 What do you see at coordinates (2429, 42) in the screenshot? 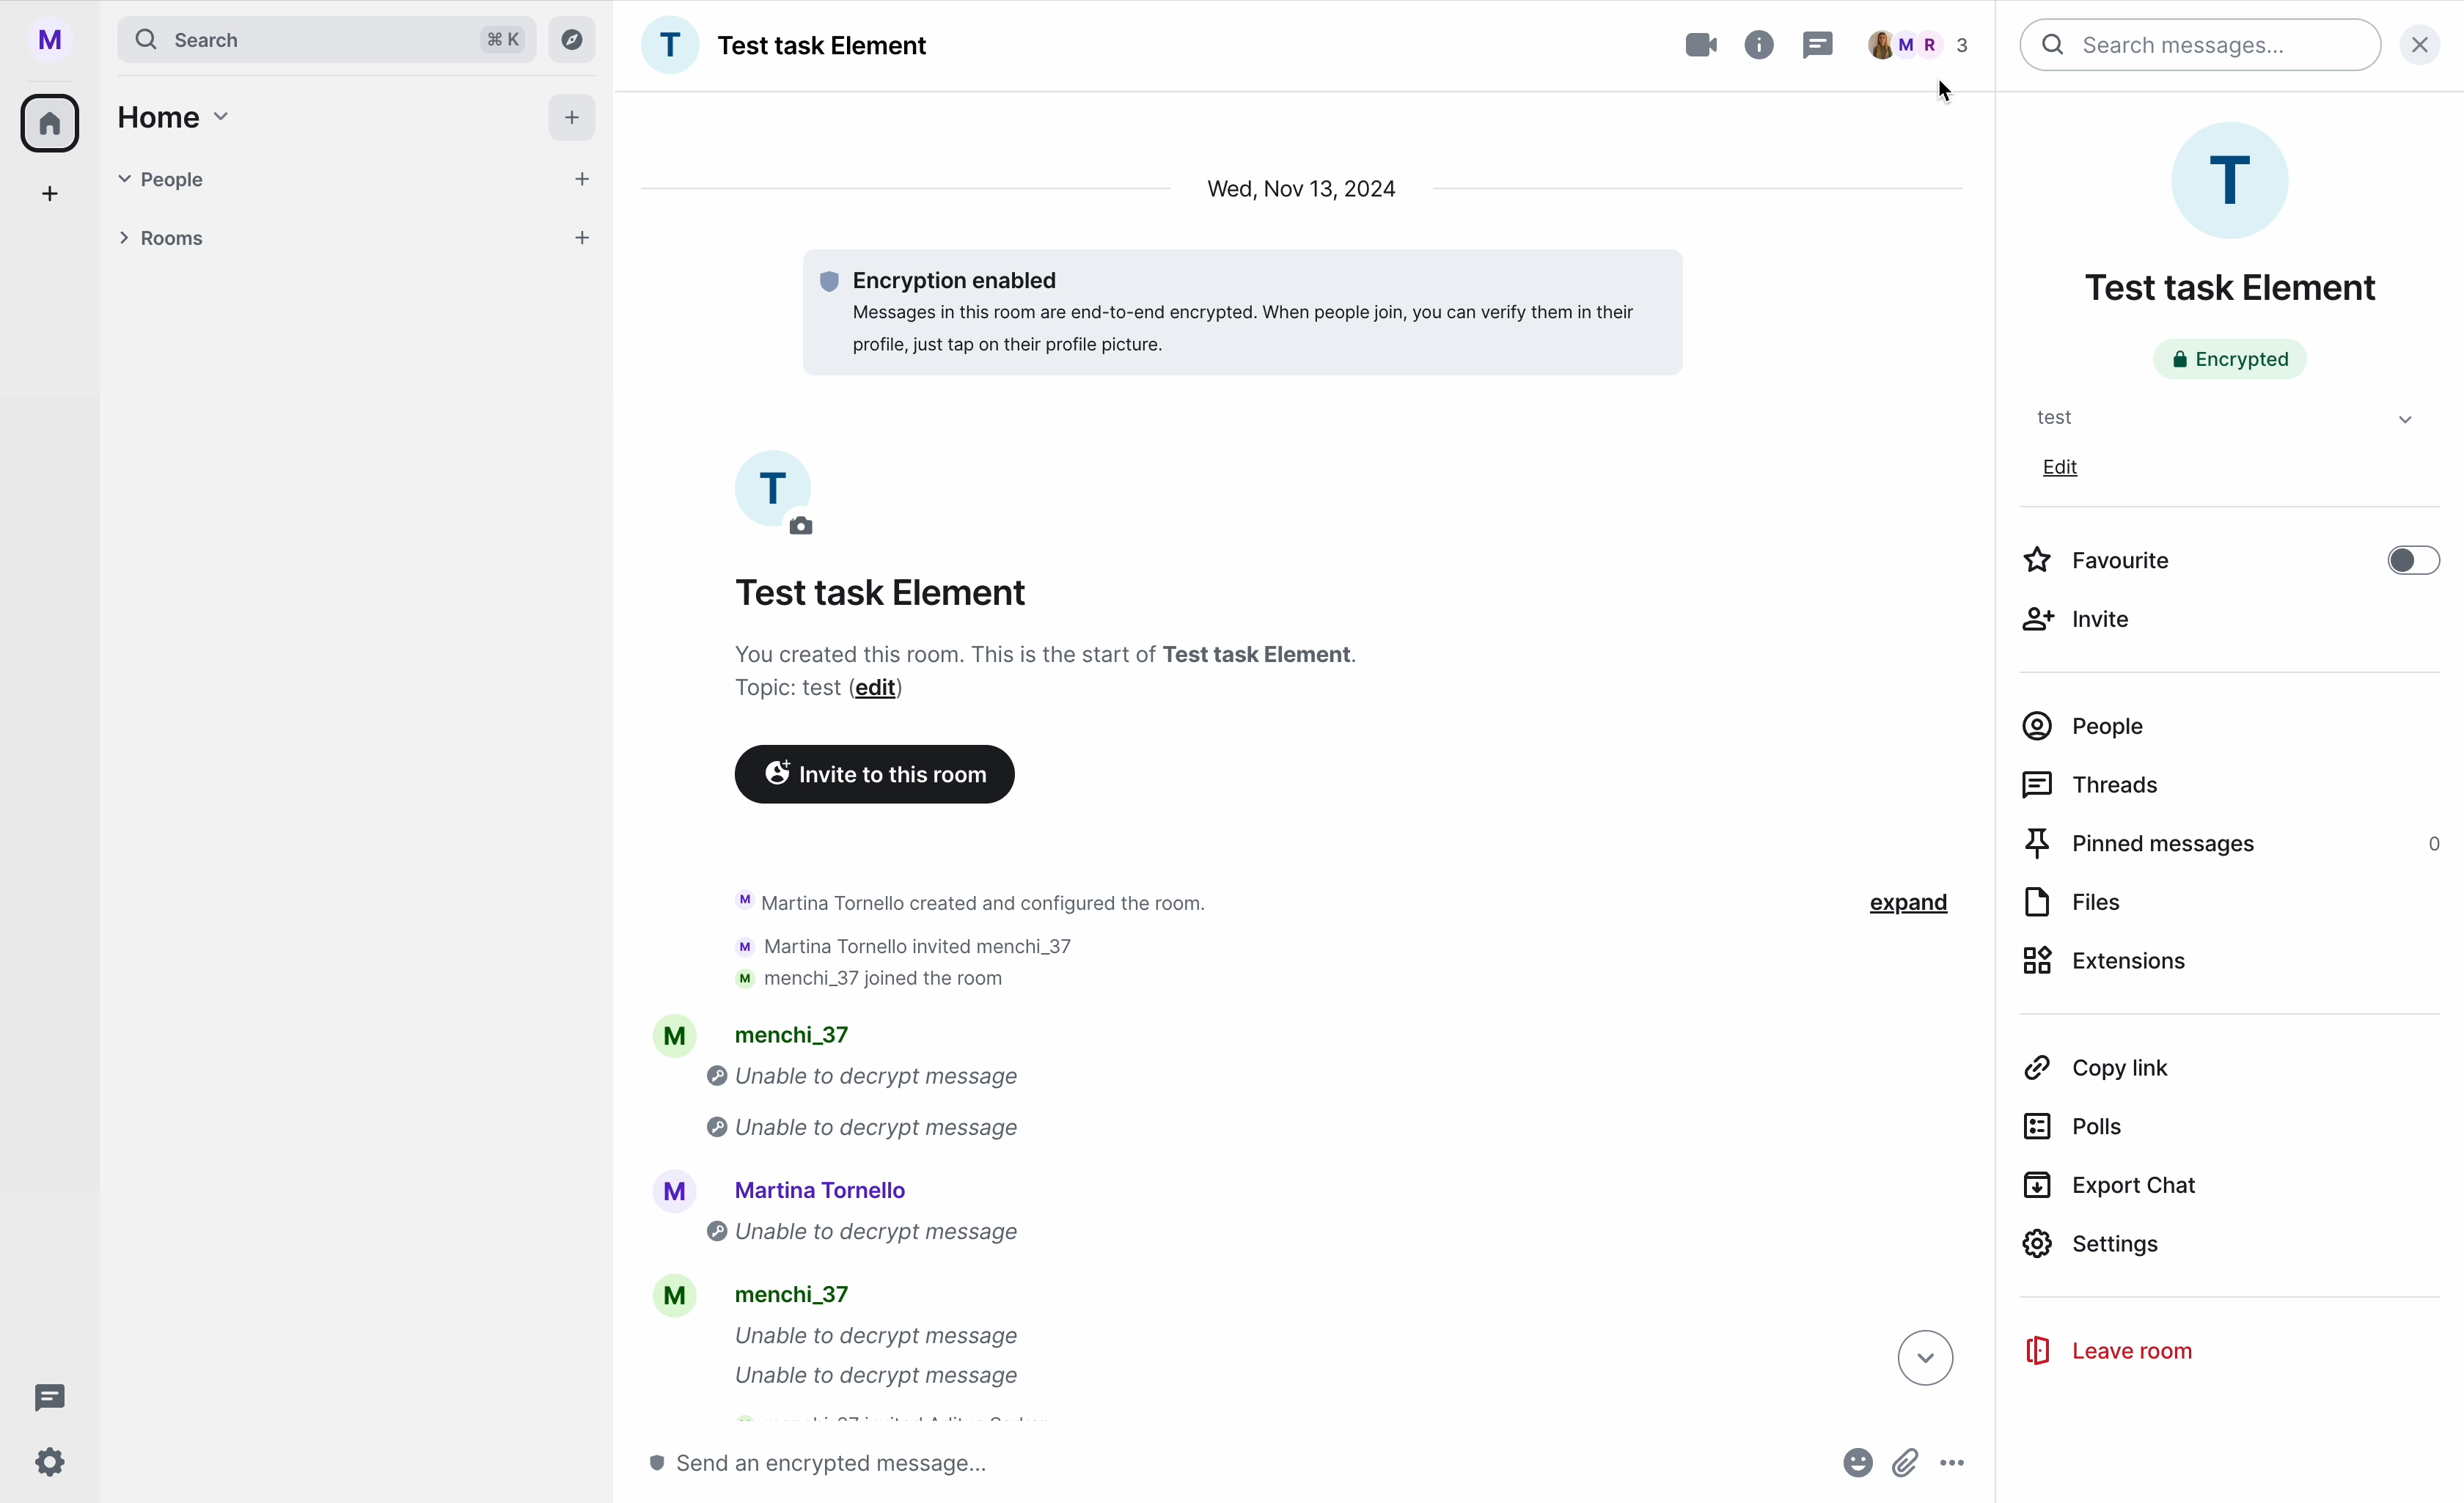
I see `close` at bounding box center [2429, 42].